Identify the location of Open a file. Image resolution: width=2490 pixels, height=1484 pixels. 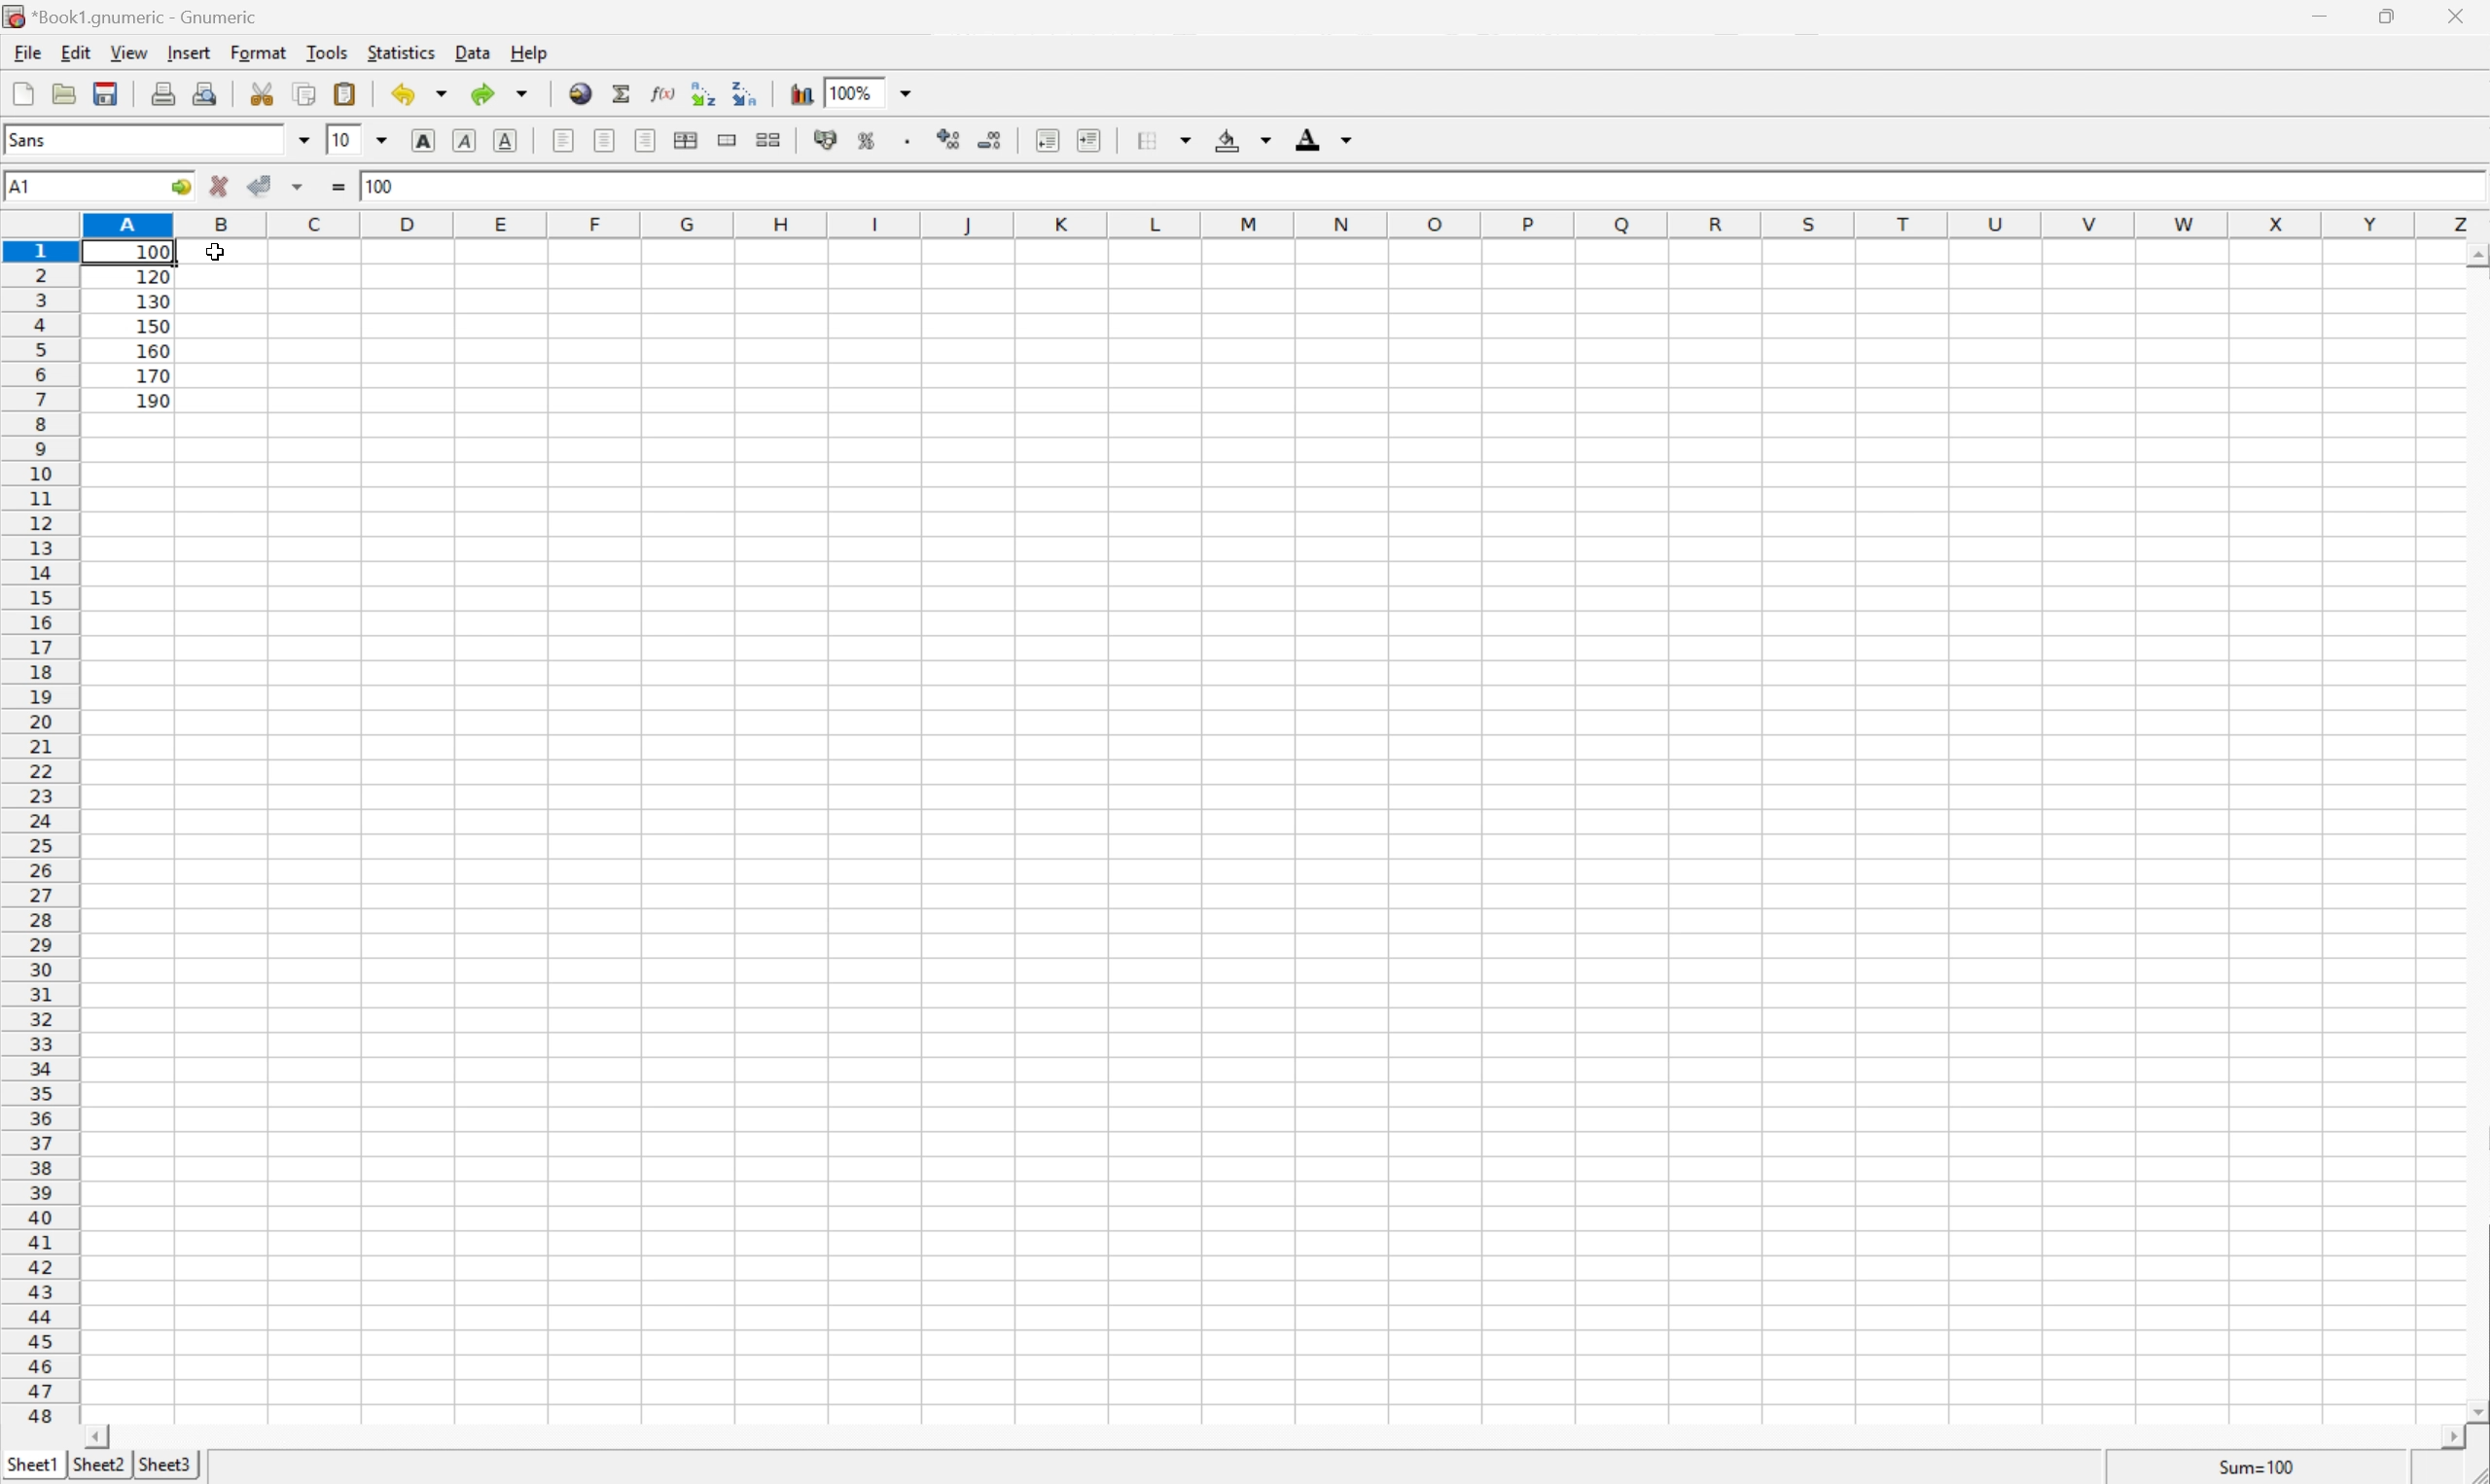
(66, 94).